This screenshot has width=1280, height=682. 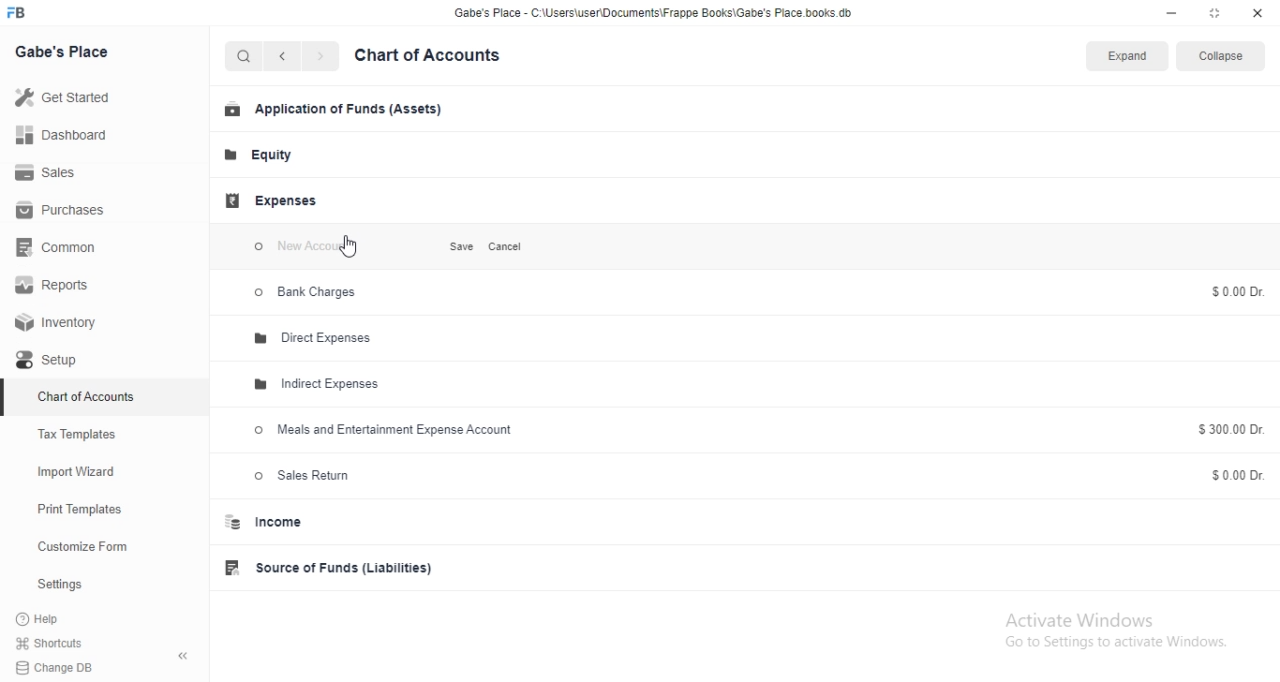 I want to click on Inventory, so click(x=64, y=323).